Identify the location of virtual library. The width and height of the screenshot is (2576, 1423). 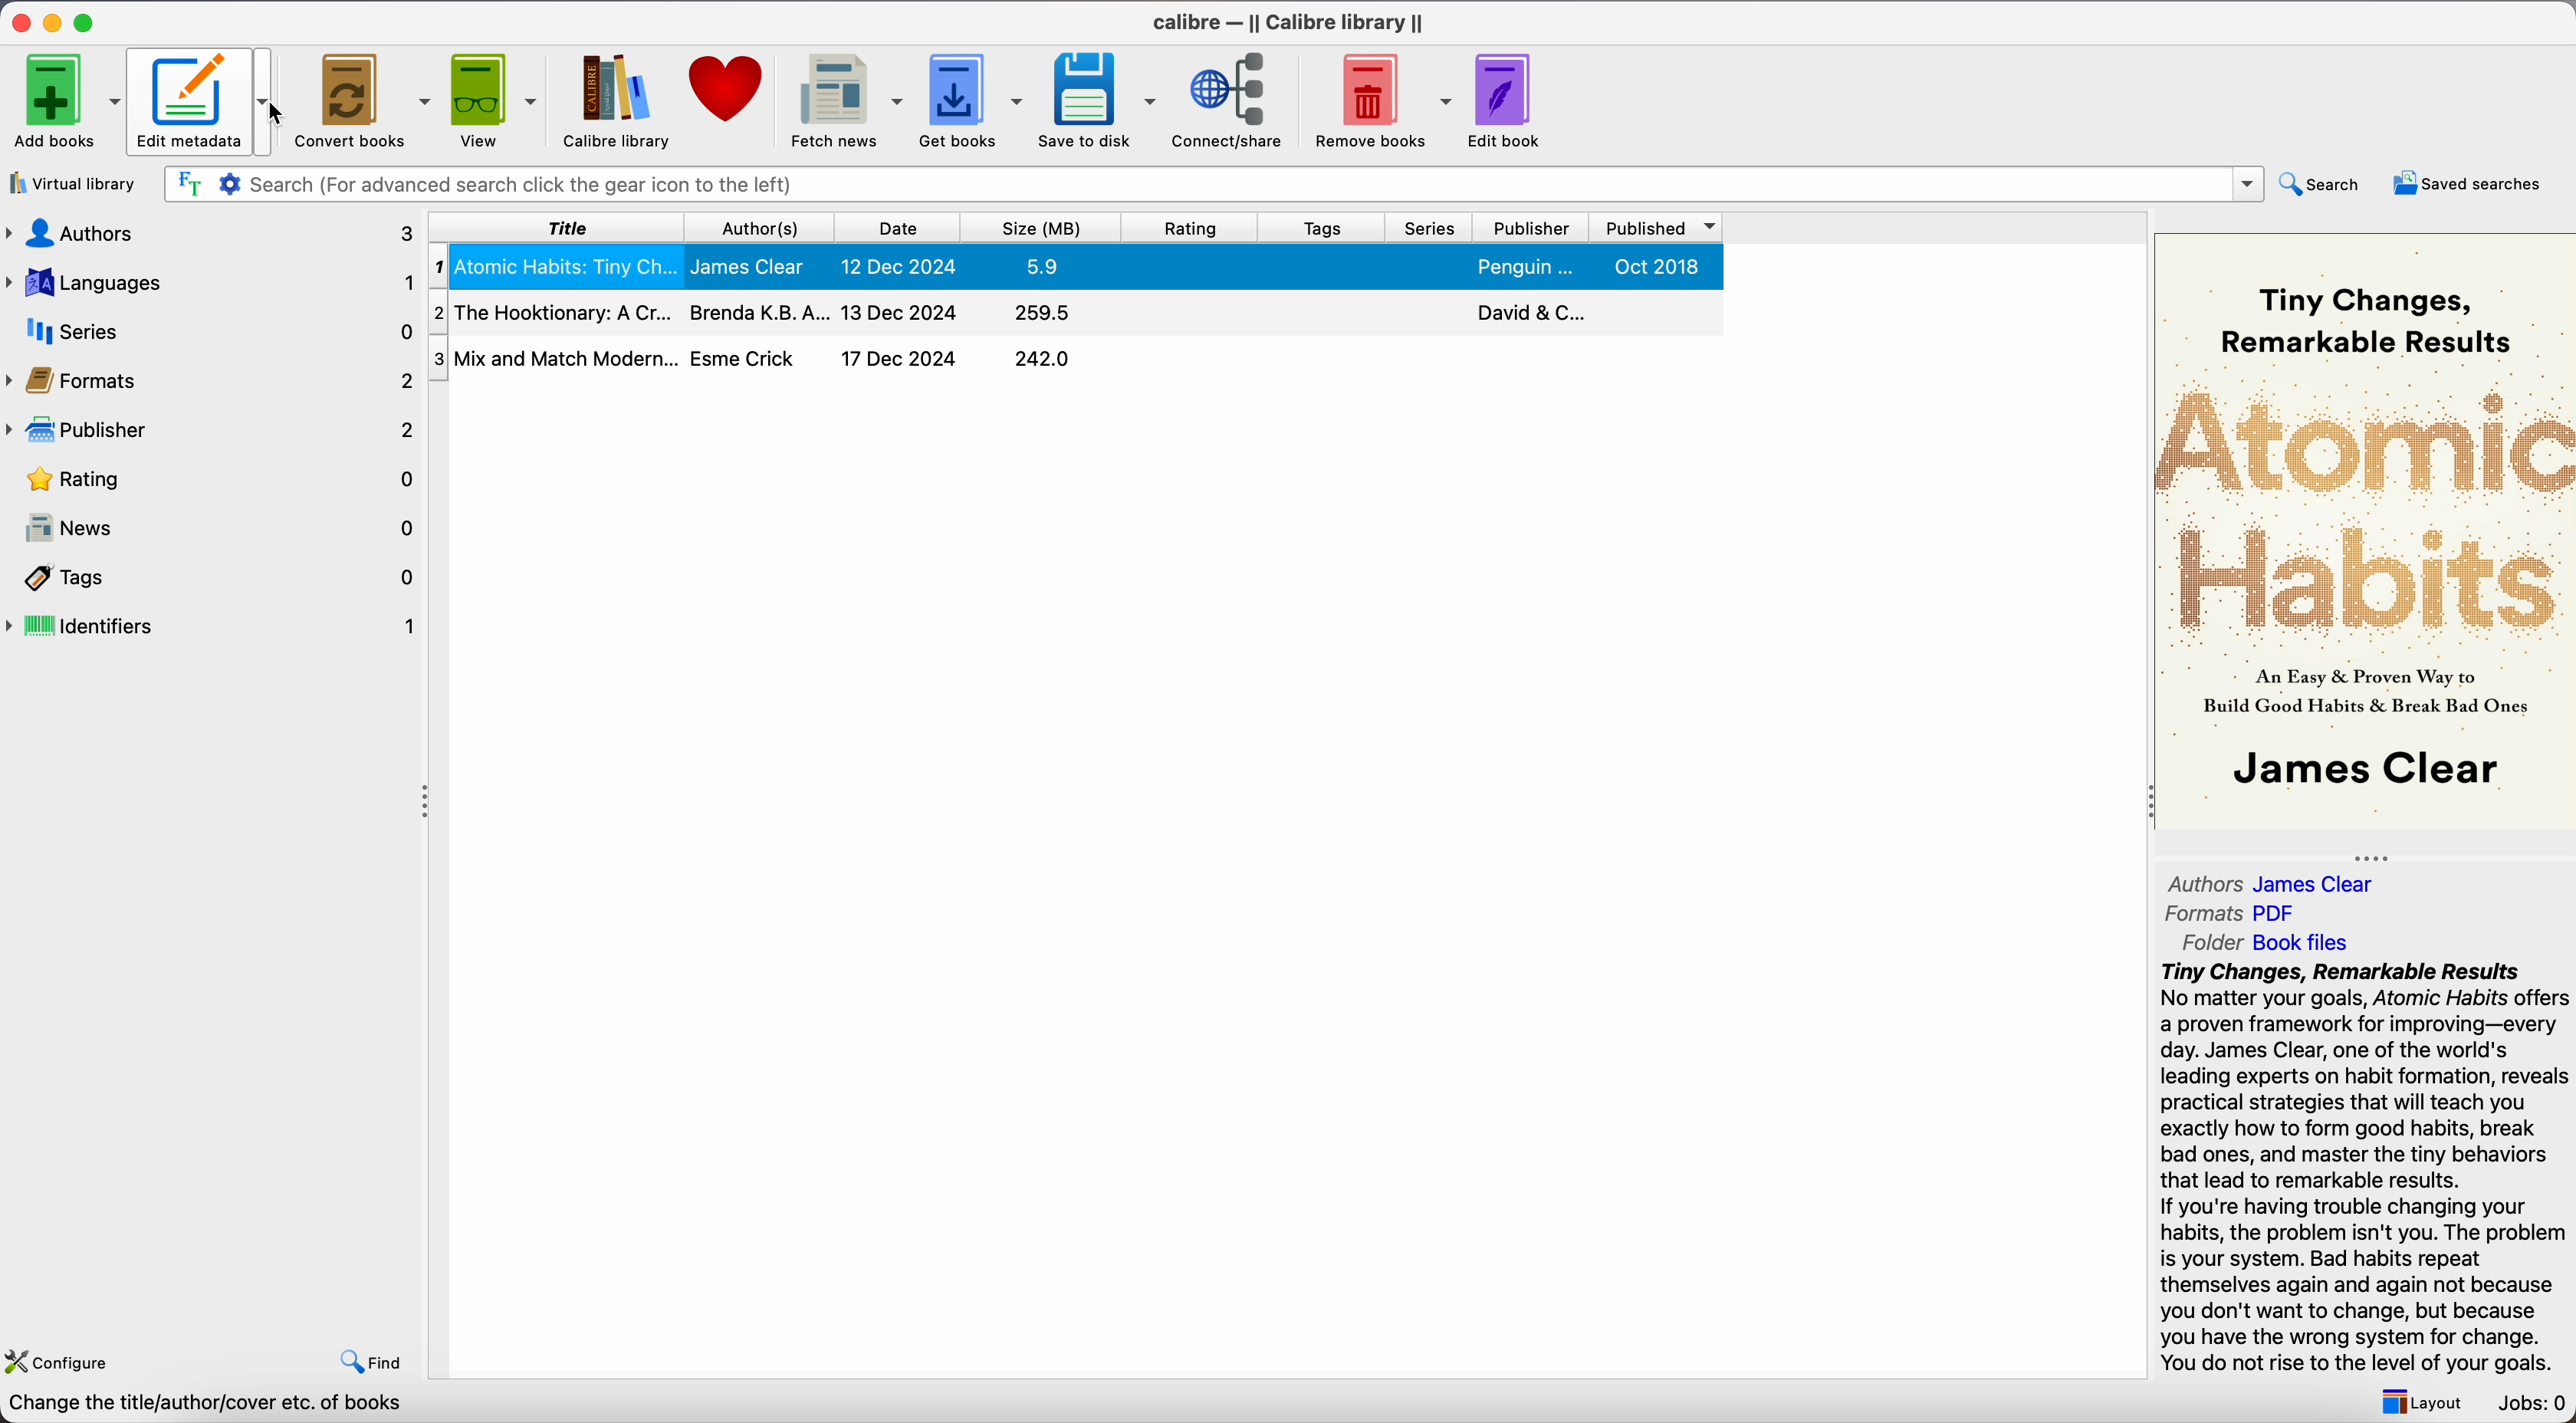
(74, 183).